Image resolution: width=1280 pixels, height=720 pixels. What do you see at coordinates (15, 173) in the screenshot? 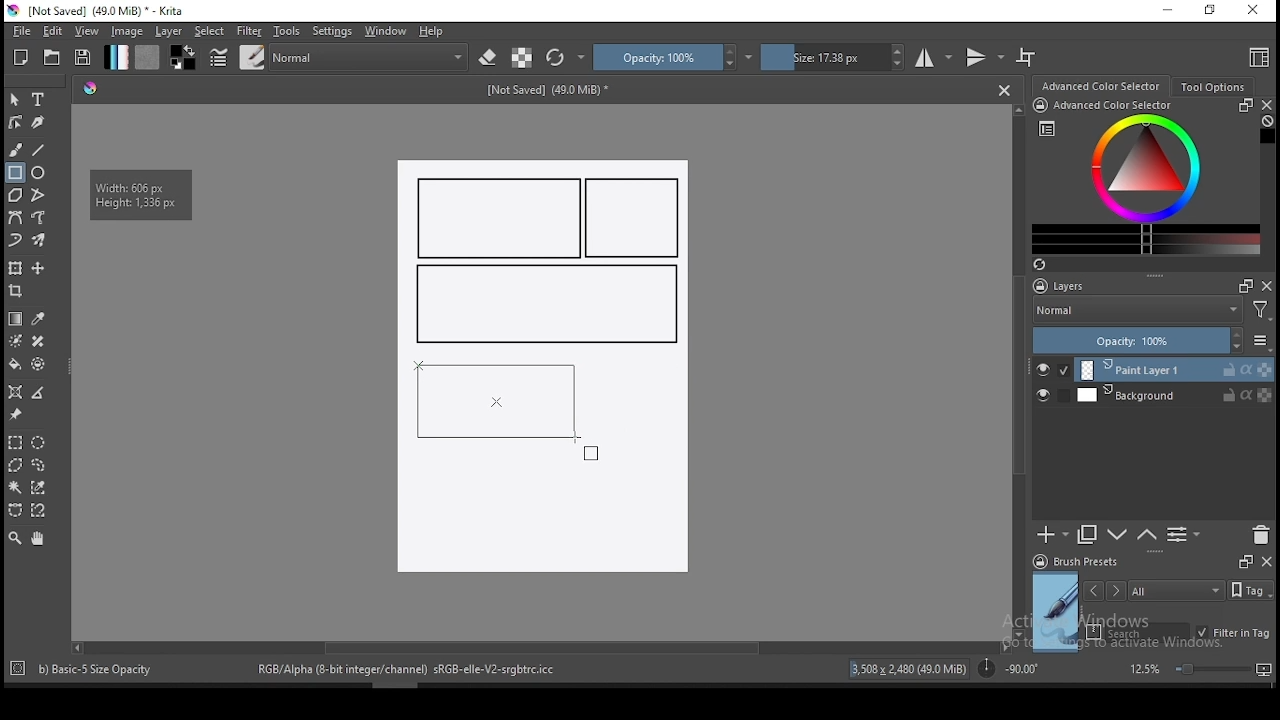
I see `rectangle tool` at bounding box center [15, 173].